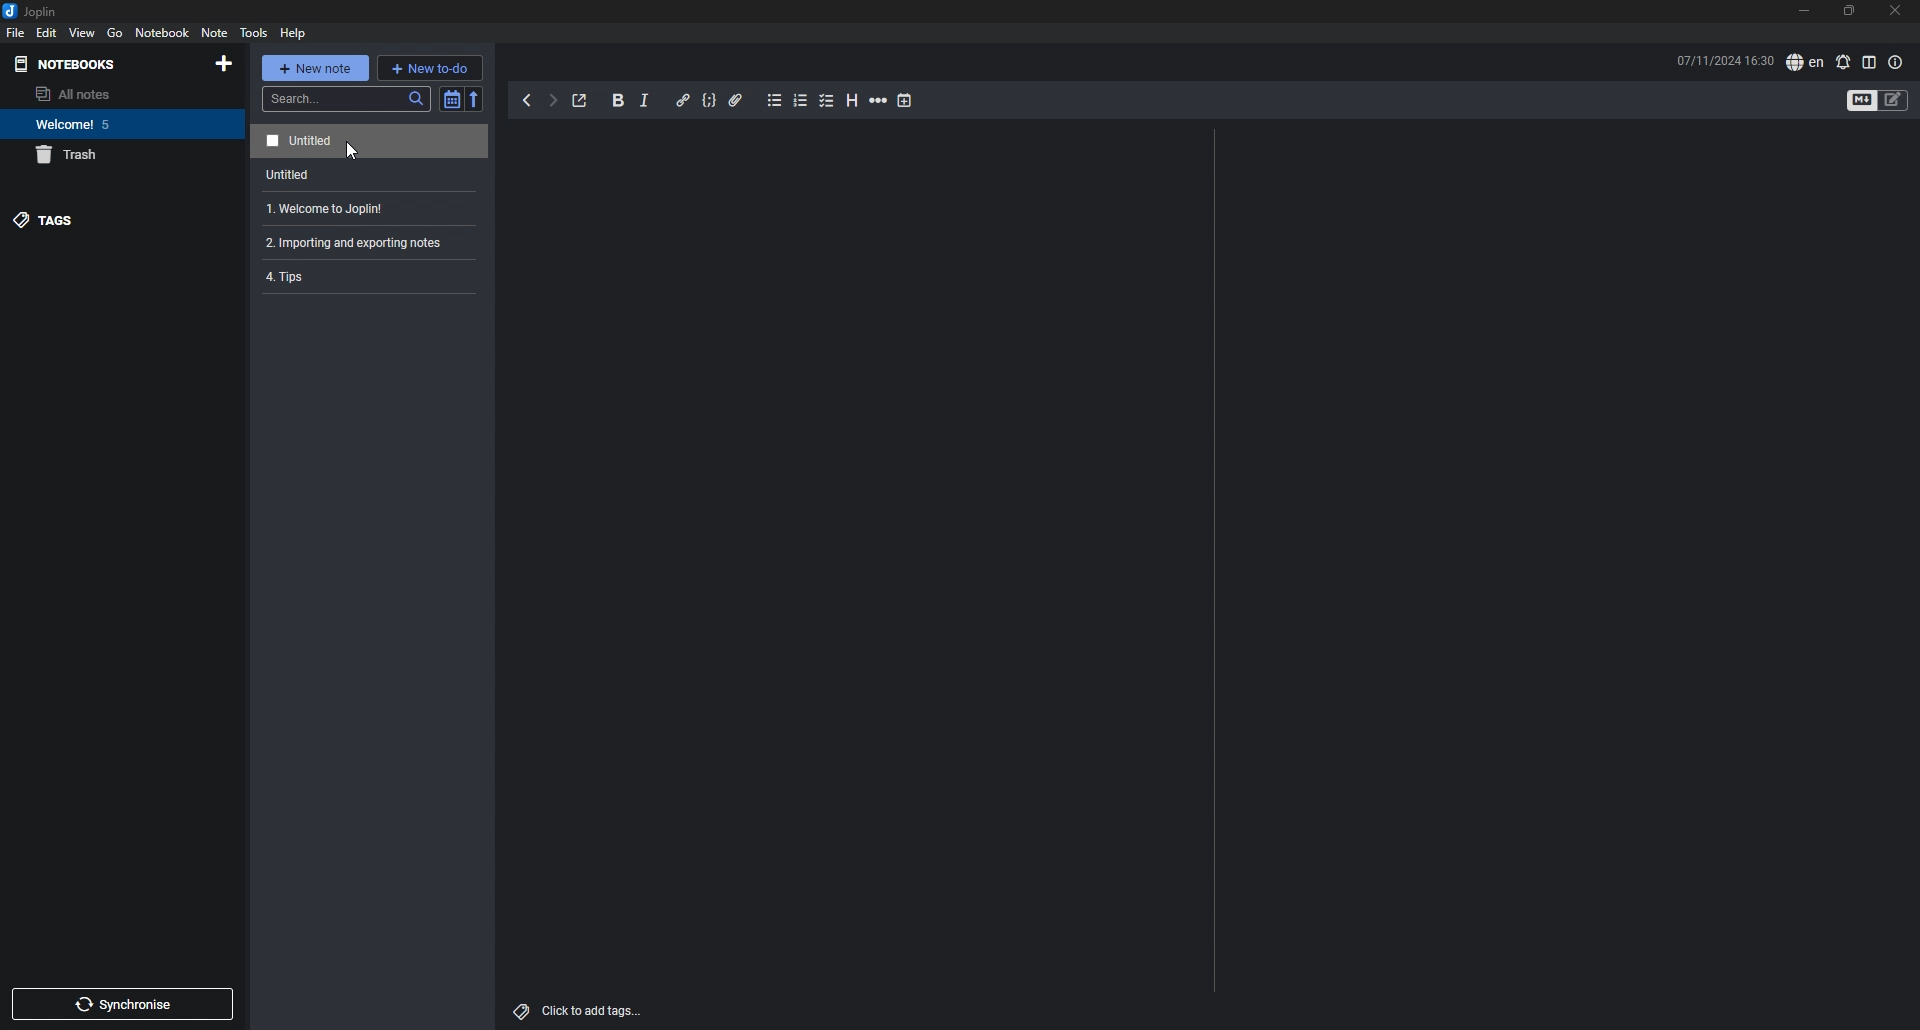 The height and width of the screenshot is (1030, 1920). Describe the element at coordinates (83, 33) in the screenshot. I see `view` at that location.